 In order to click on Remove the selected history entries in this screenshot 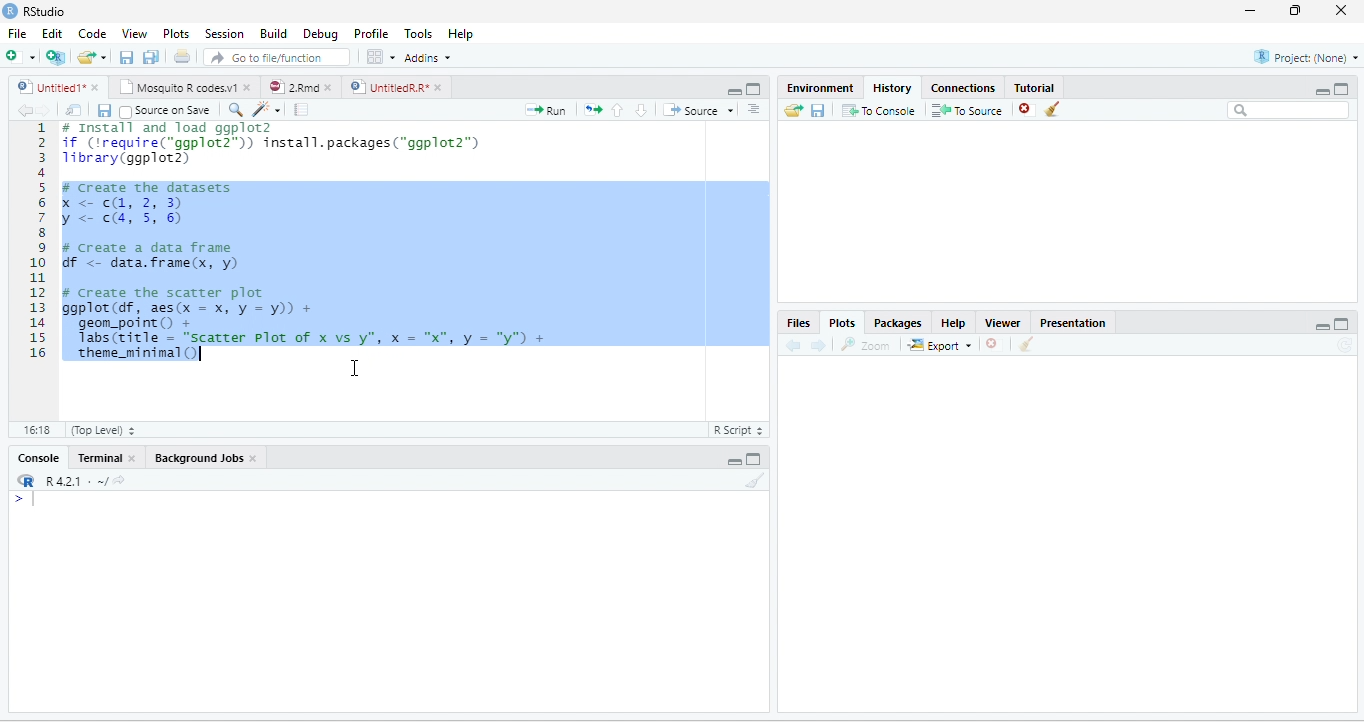, I will do `click(1027, 110)`.